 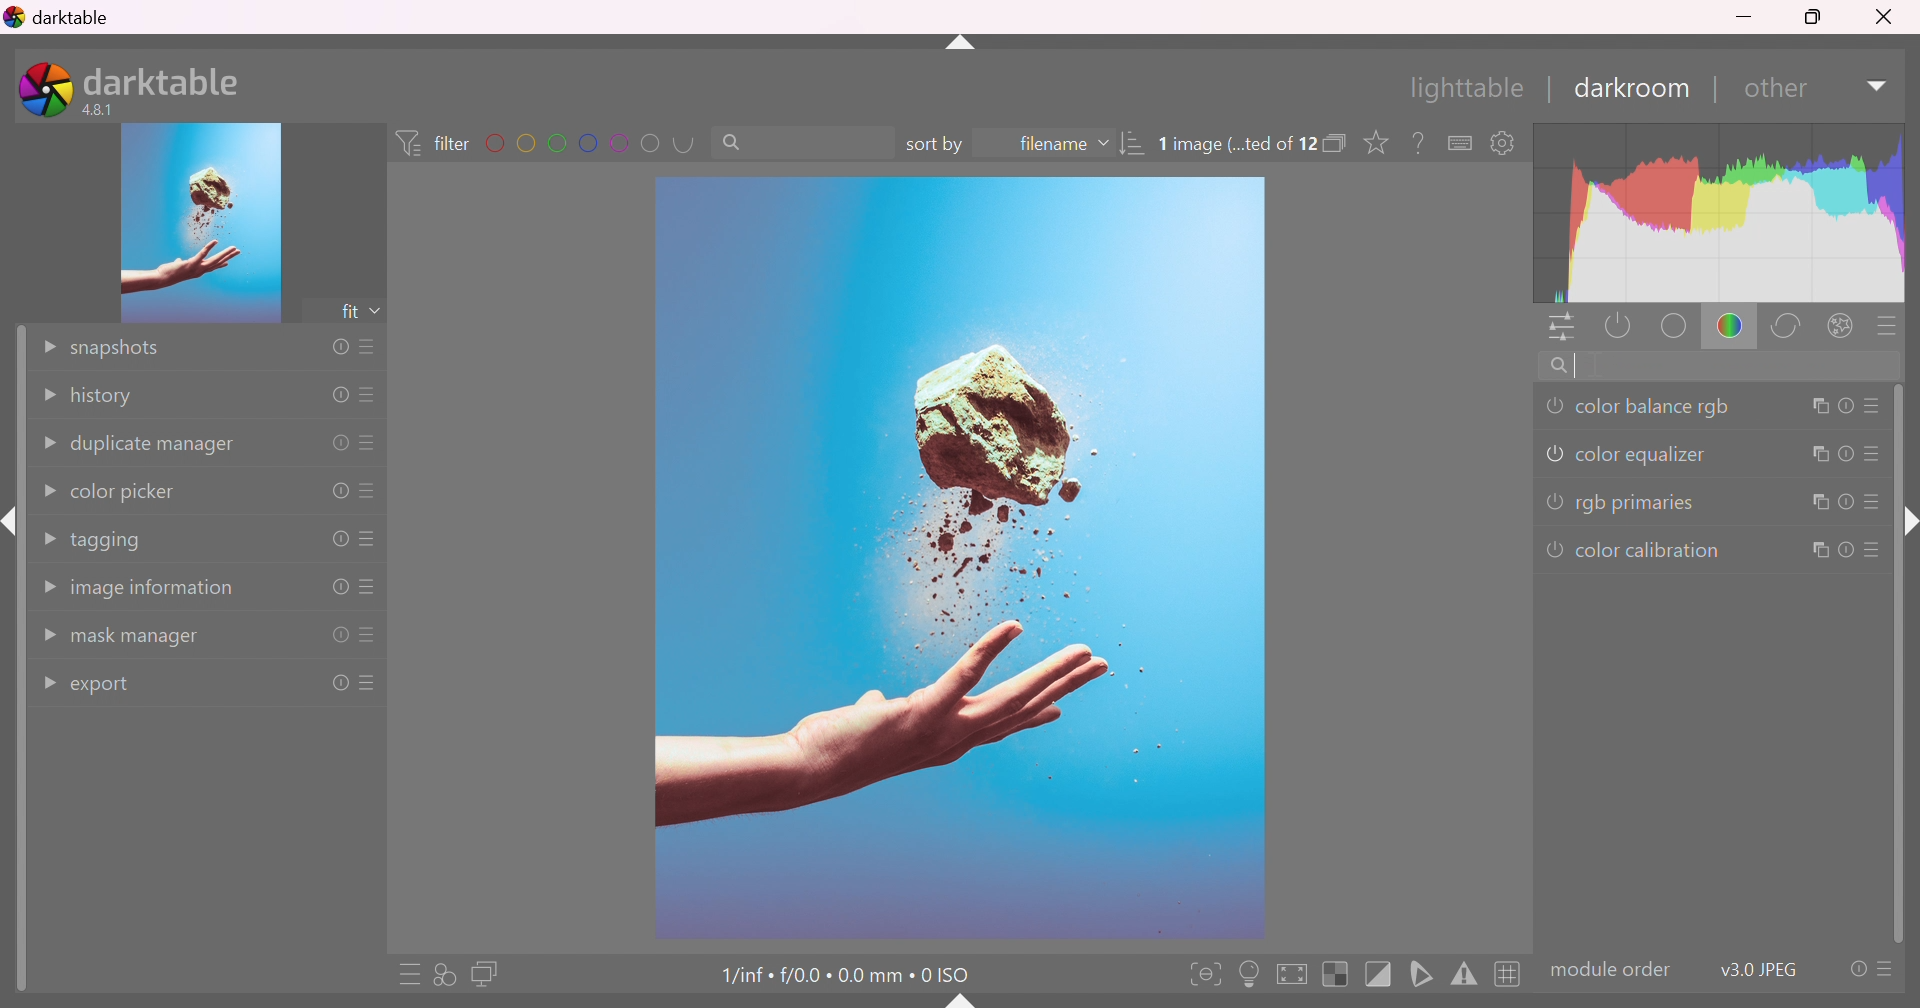 What do you see at coordinates (1760, 967) in the screenshot?
I see `v3.0 JPEG` at bounding box center [1760, 967].